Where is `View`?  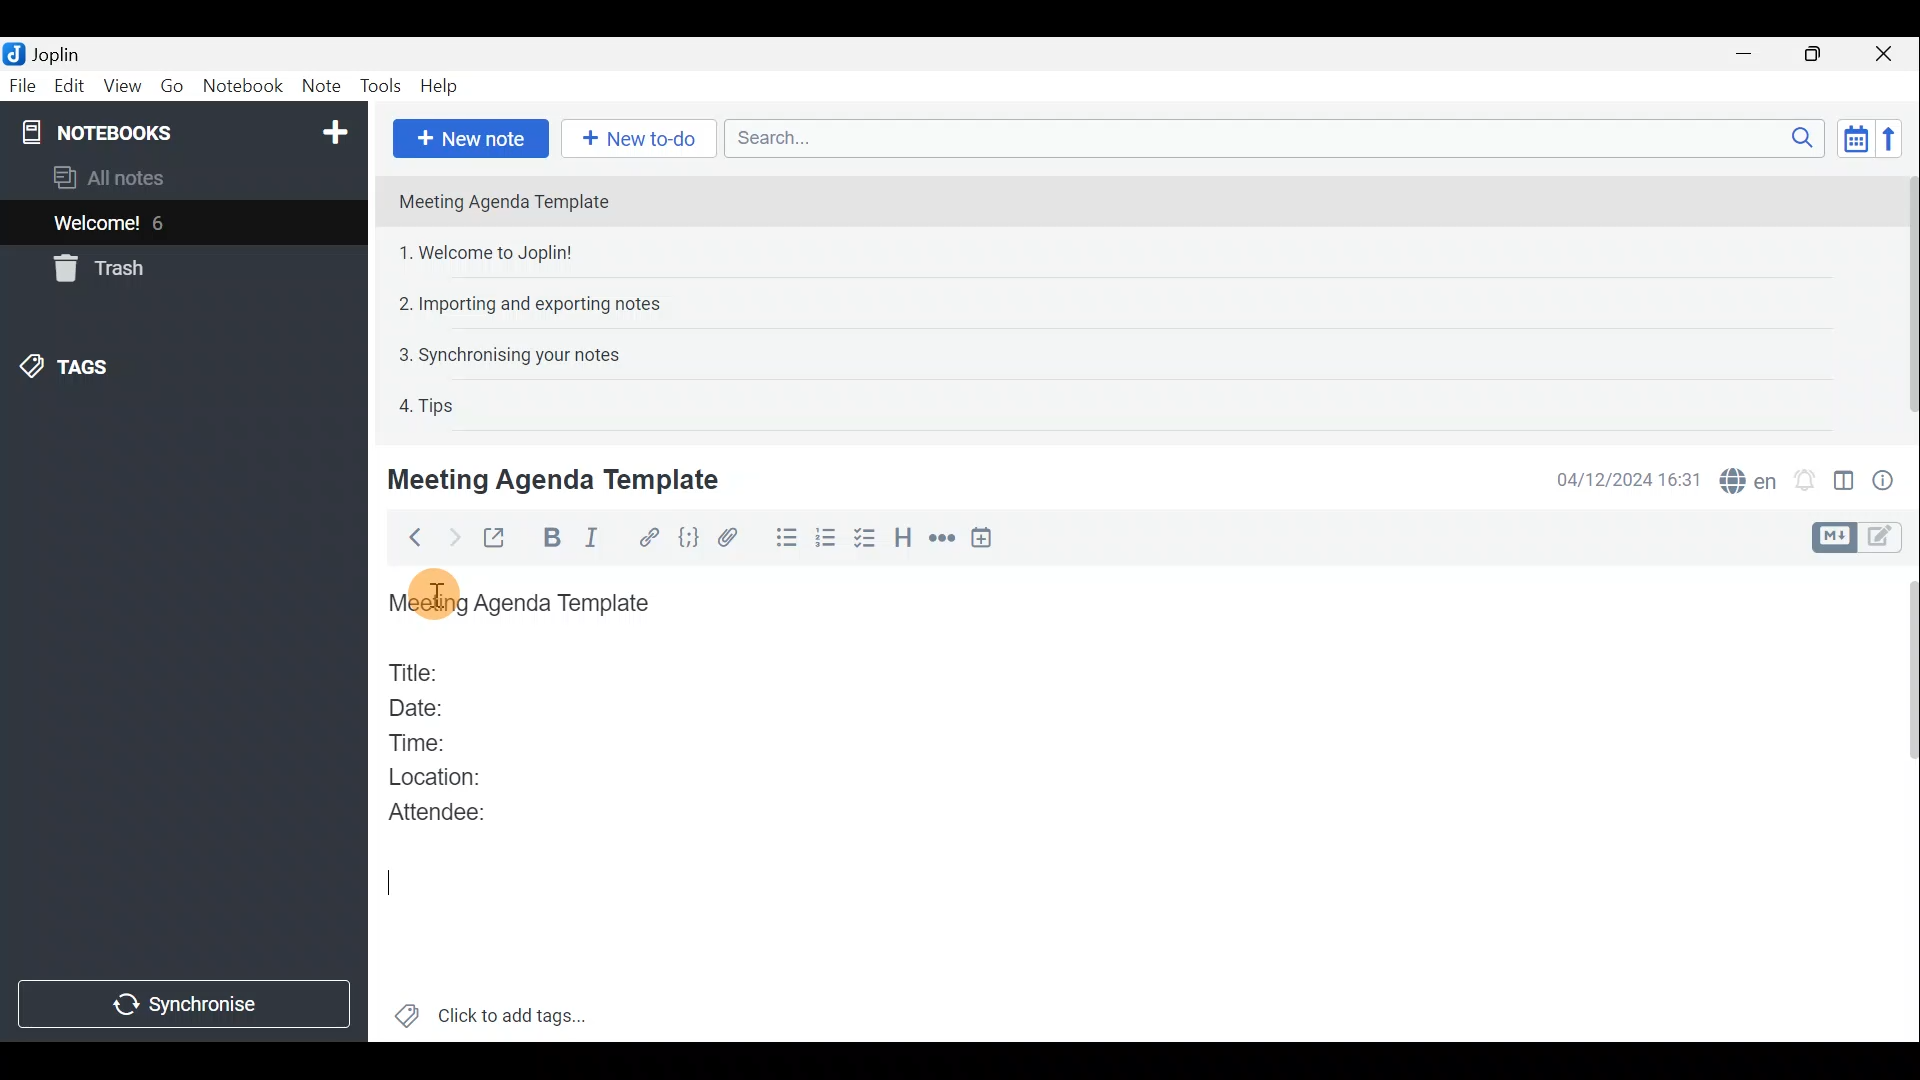
View is located at coordinates (119, 88).